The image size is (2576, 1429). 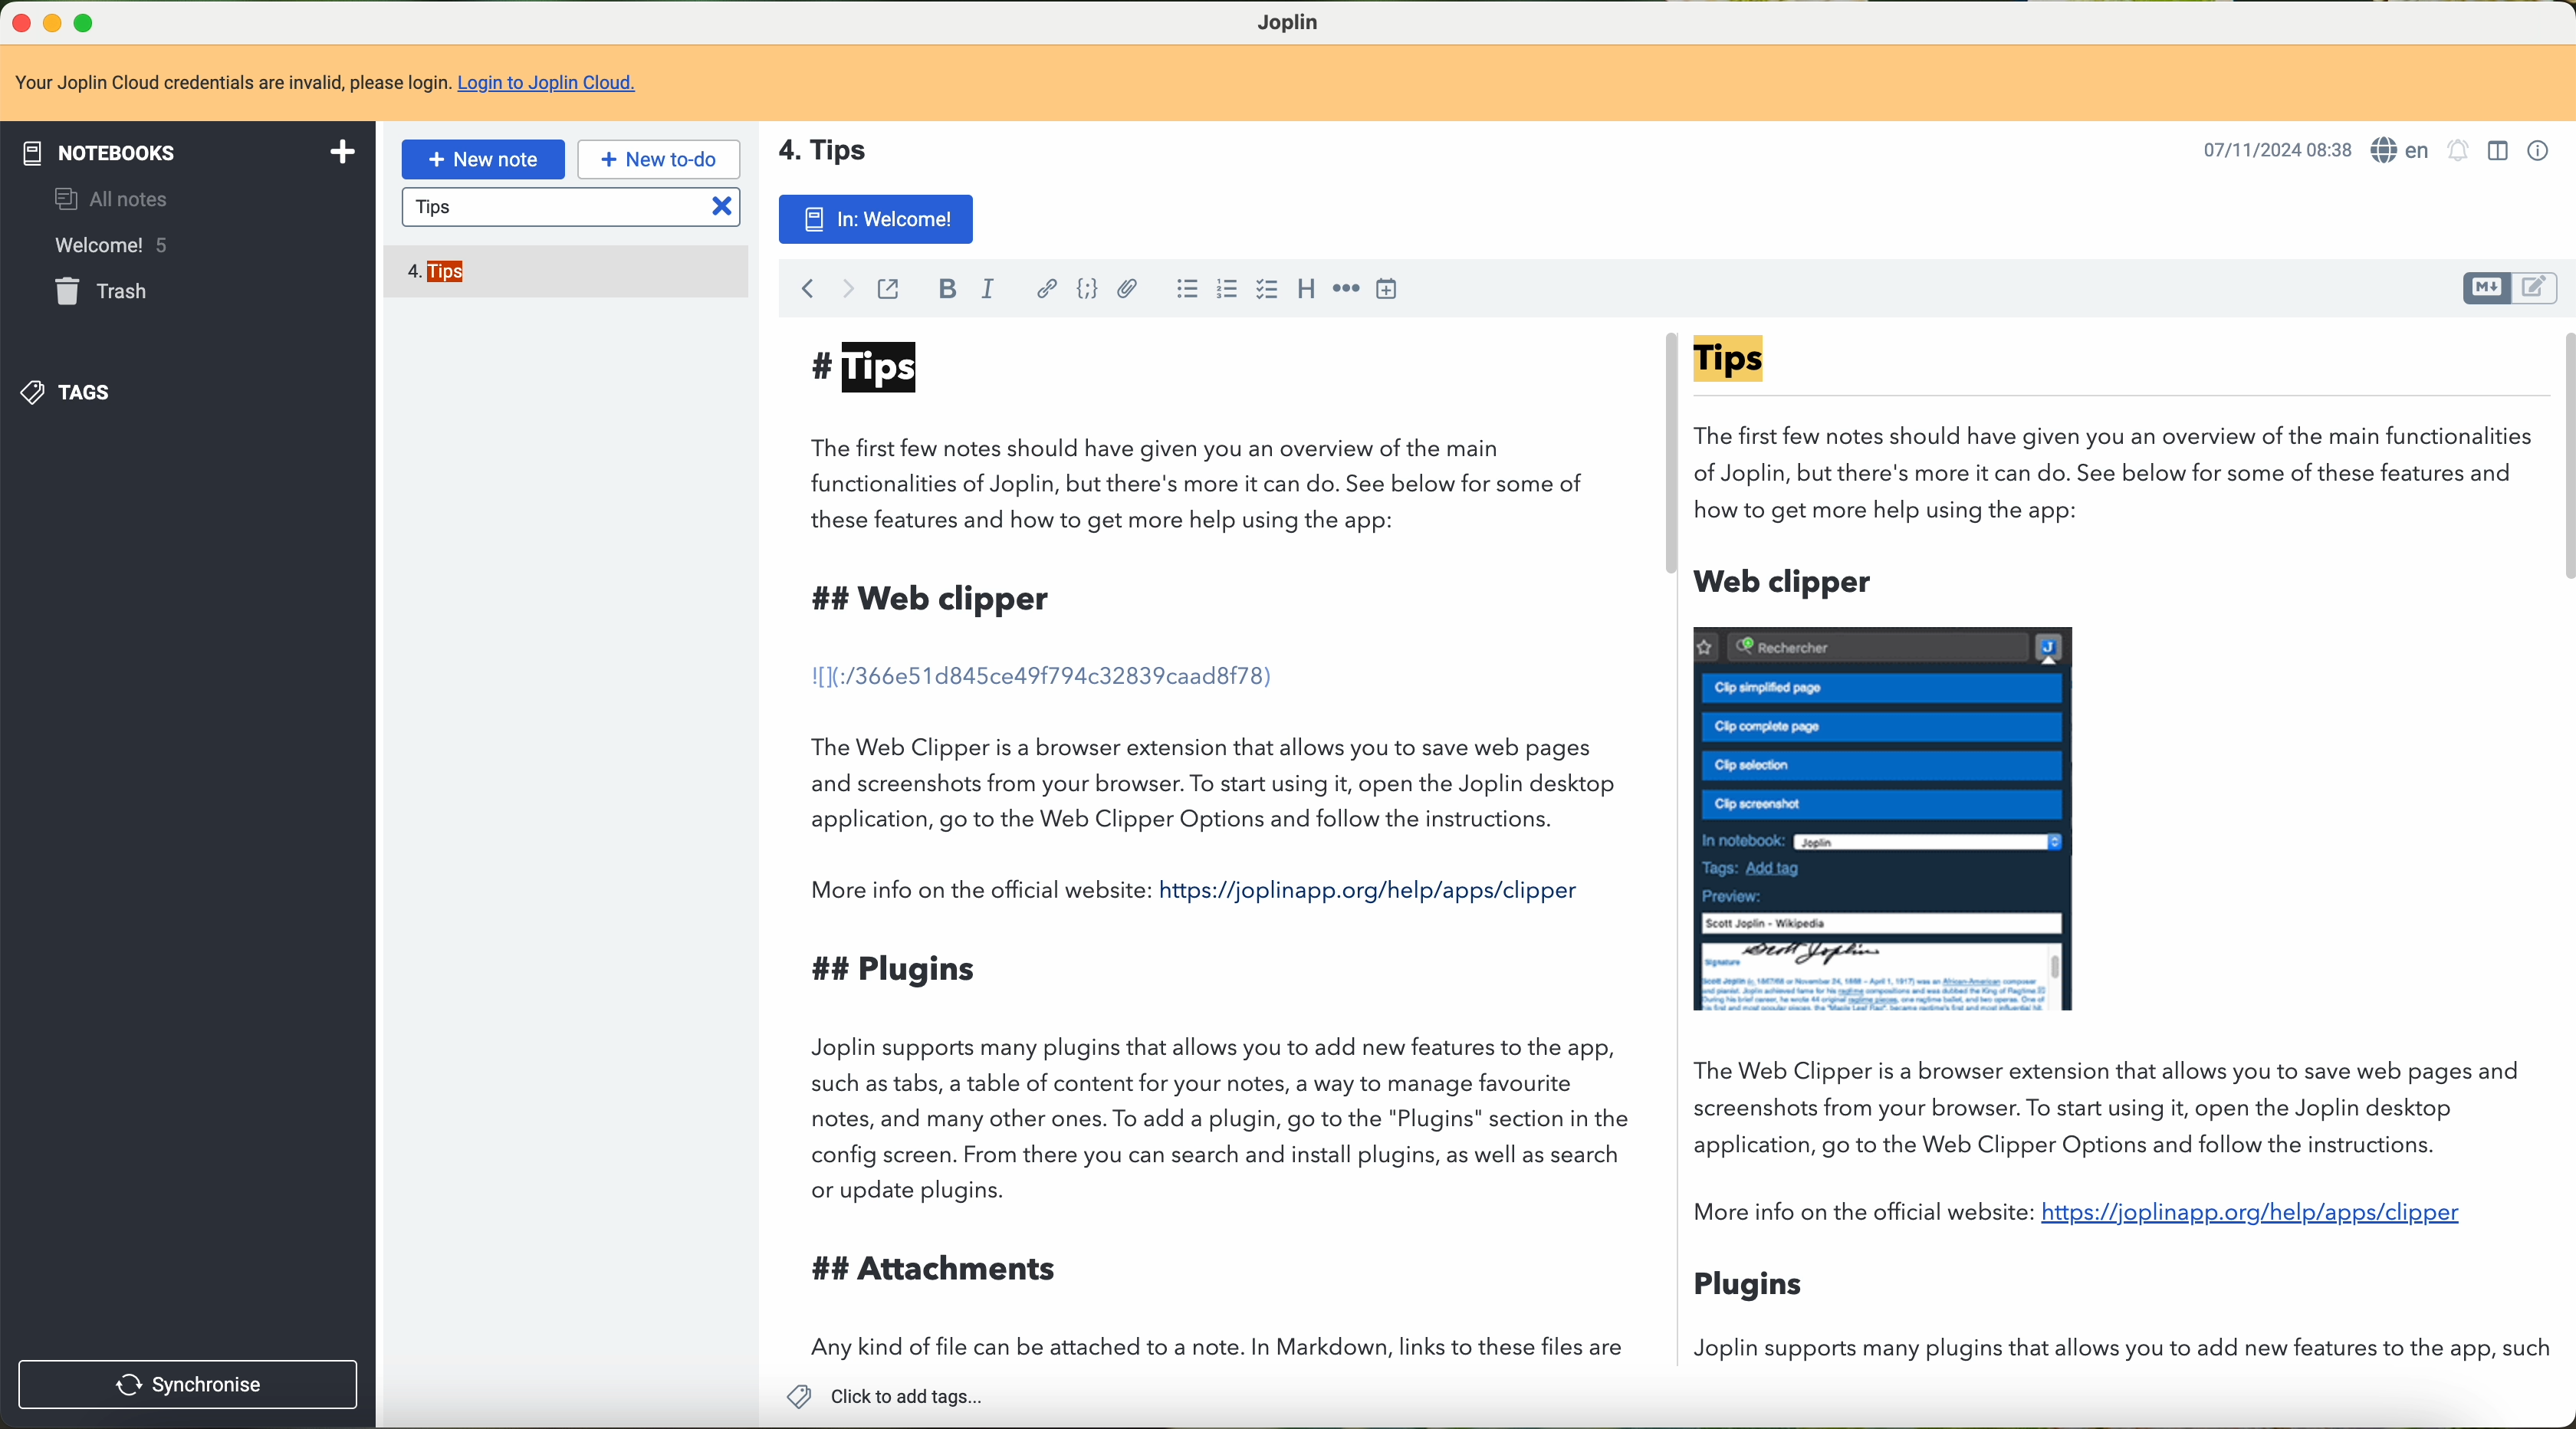 I want to click on Tips title note, so click(x=834, y=149).